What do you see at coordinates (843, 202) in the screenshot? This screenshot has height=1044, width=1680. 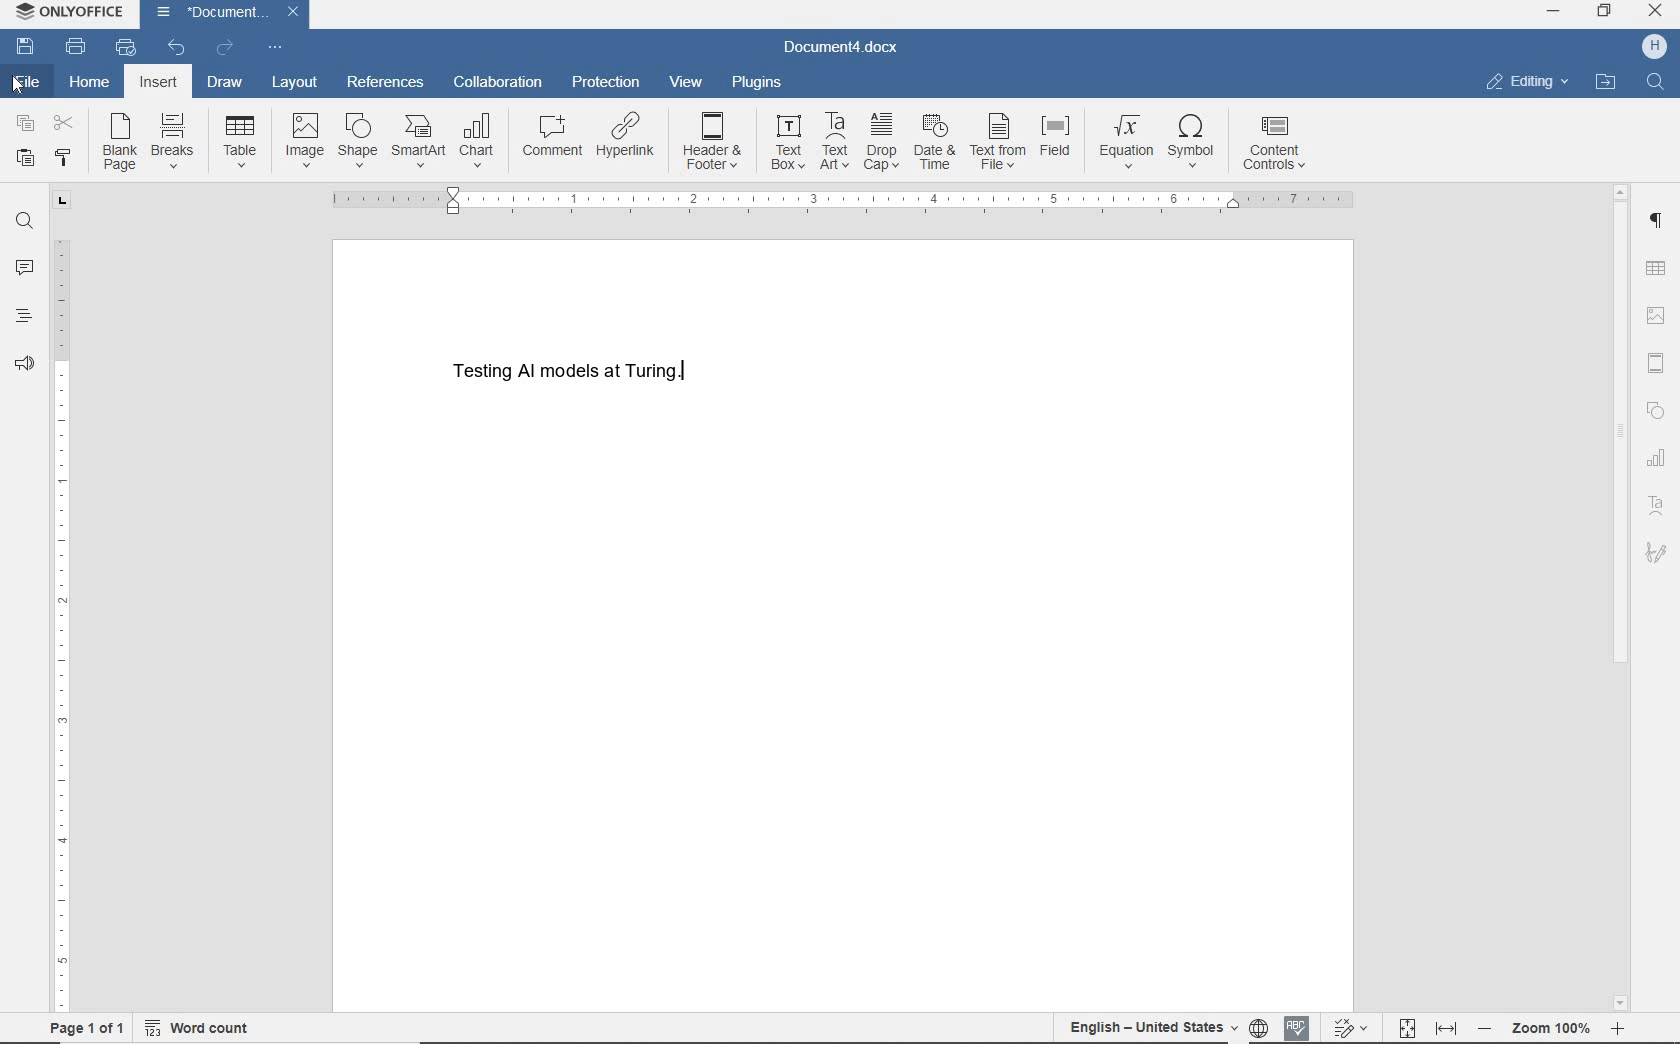 I see `ruler` at bounding box center [843, 202].